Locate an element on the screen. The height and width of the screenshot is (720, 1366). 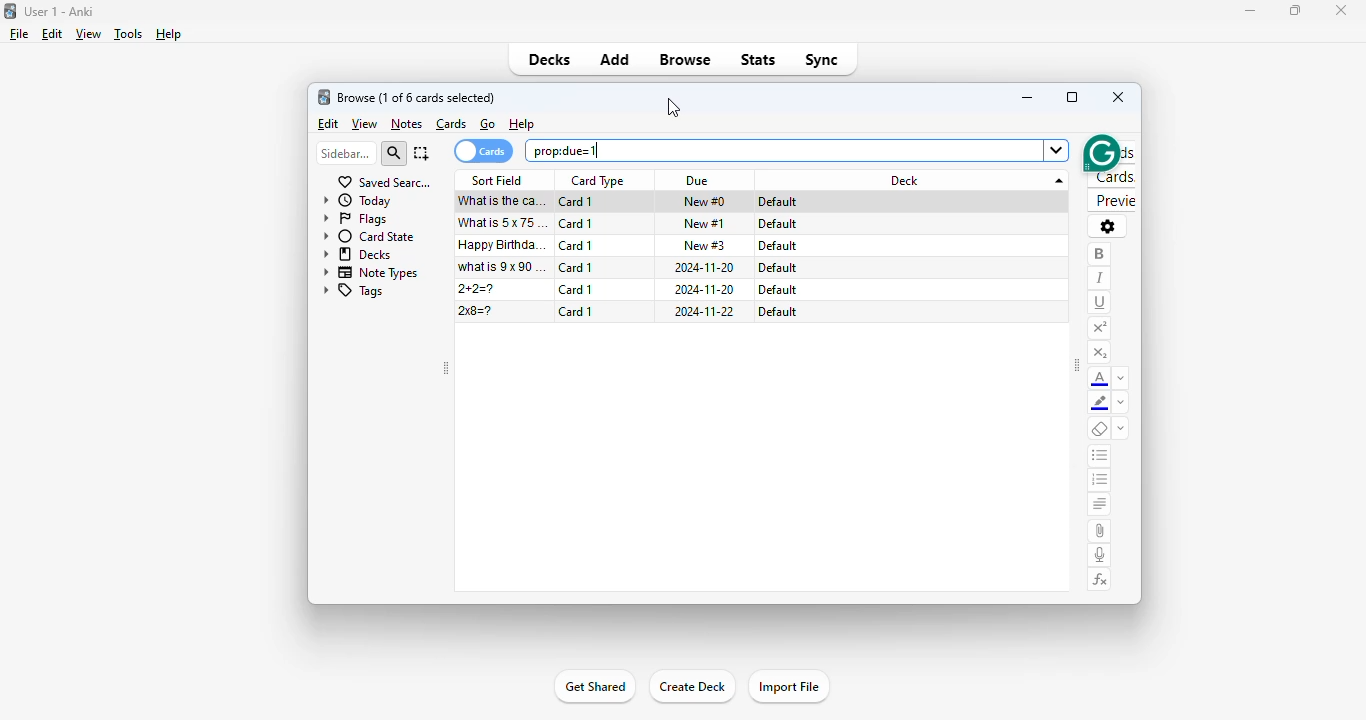
due is located at coordinates (698, 179).